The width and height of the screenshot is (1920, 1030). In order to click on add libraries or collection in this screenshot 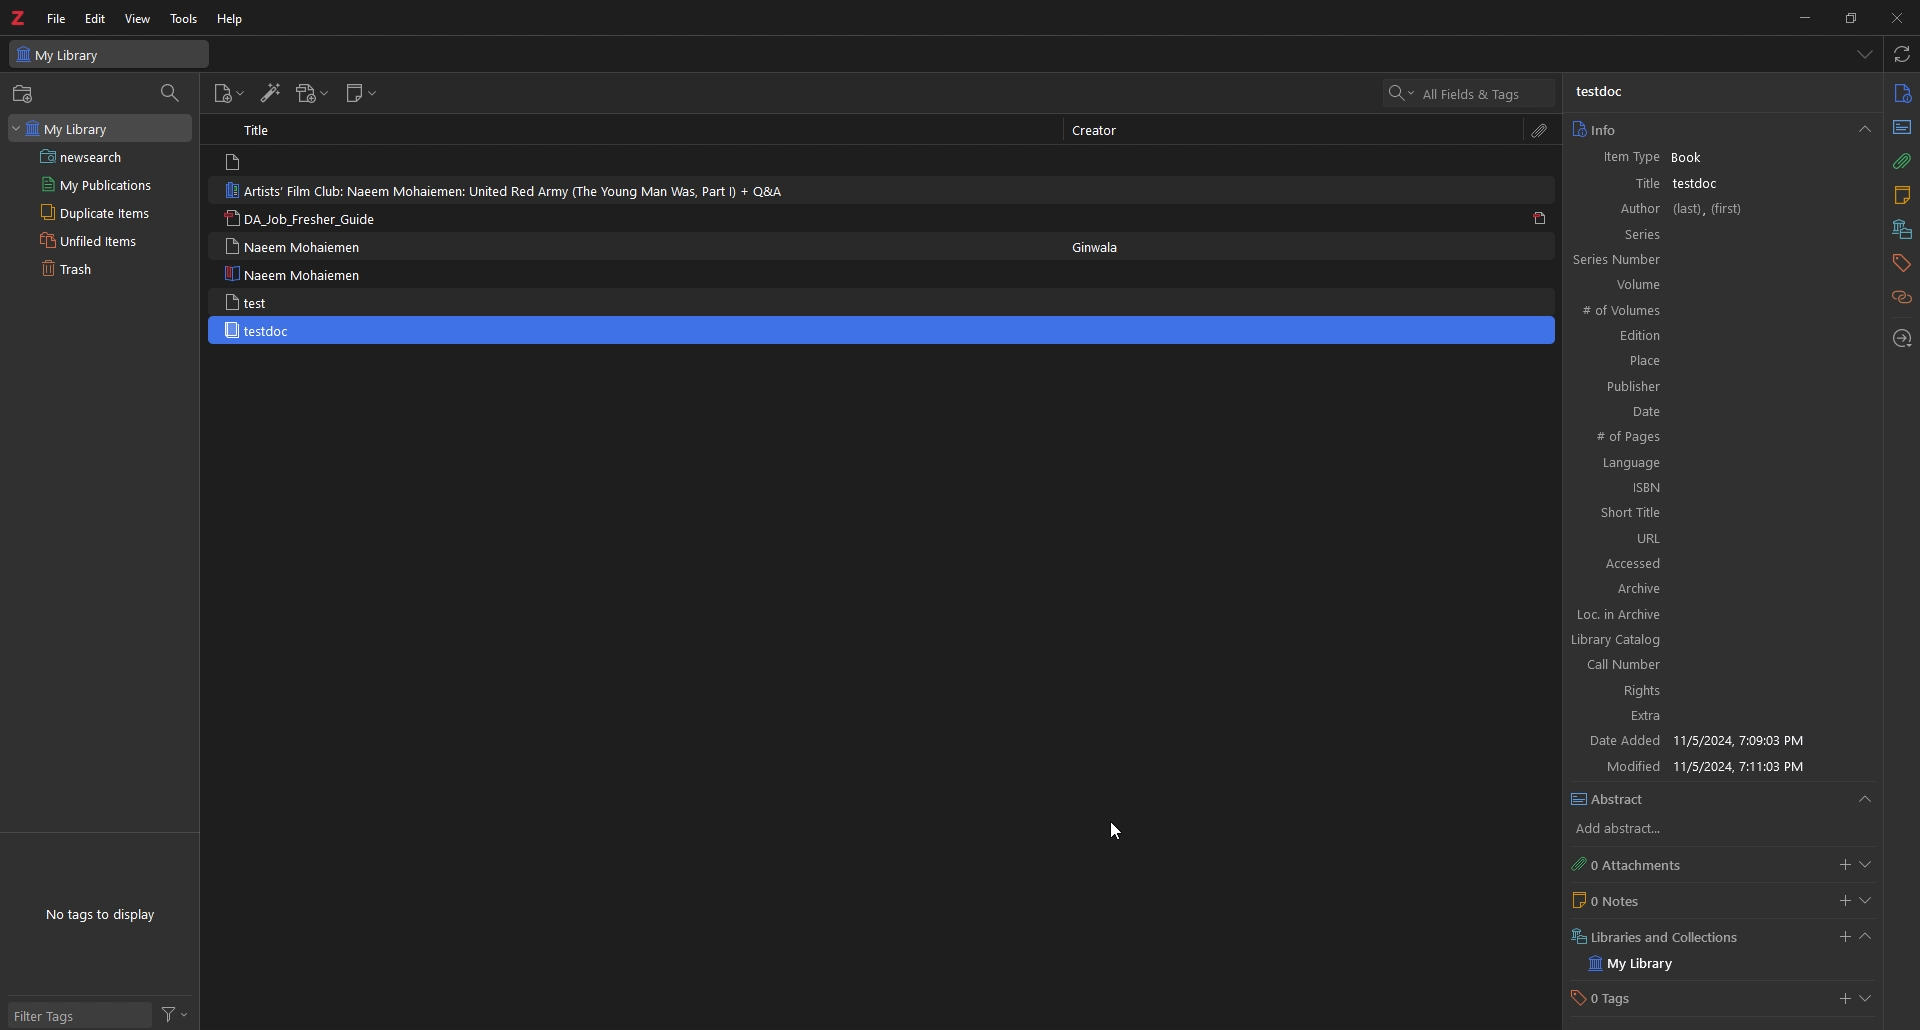, I will do `click(1841, 940)`.